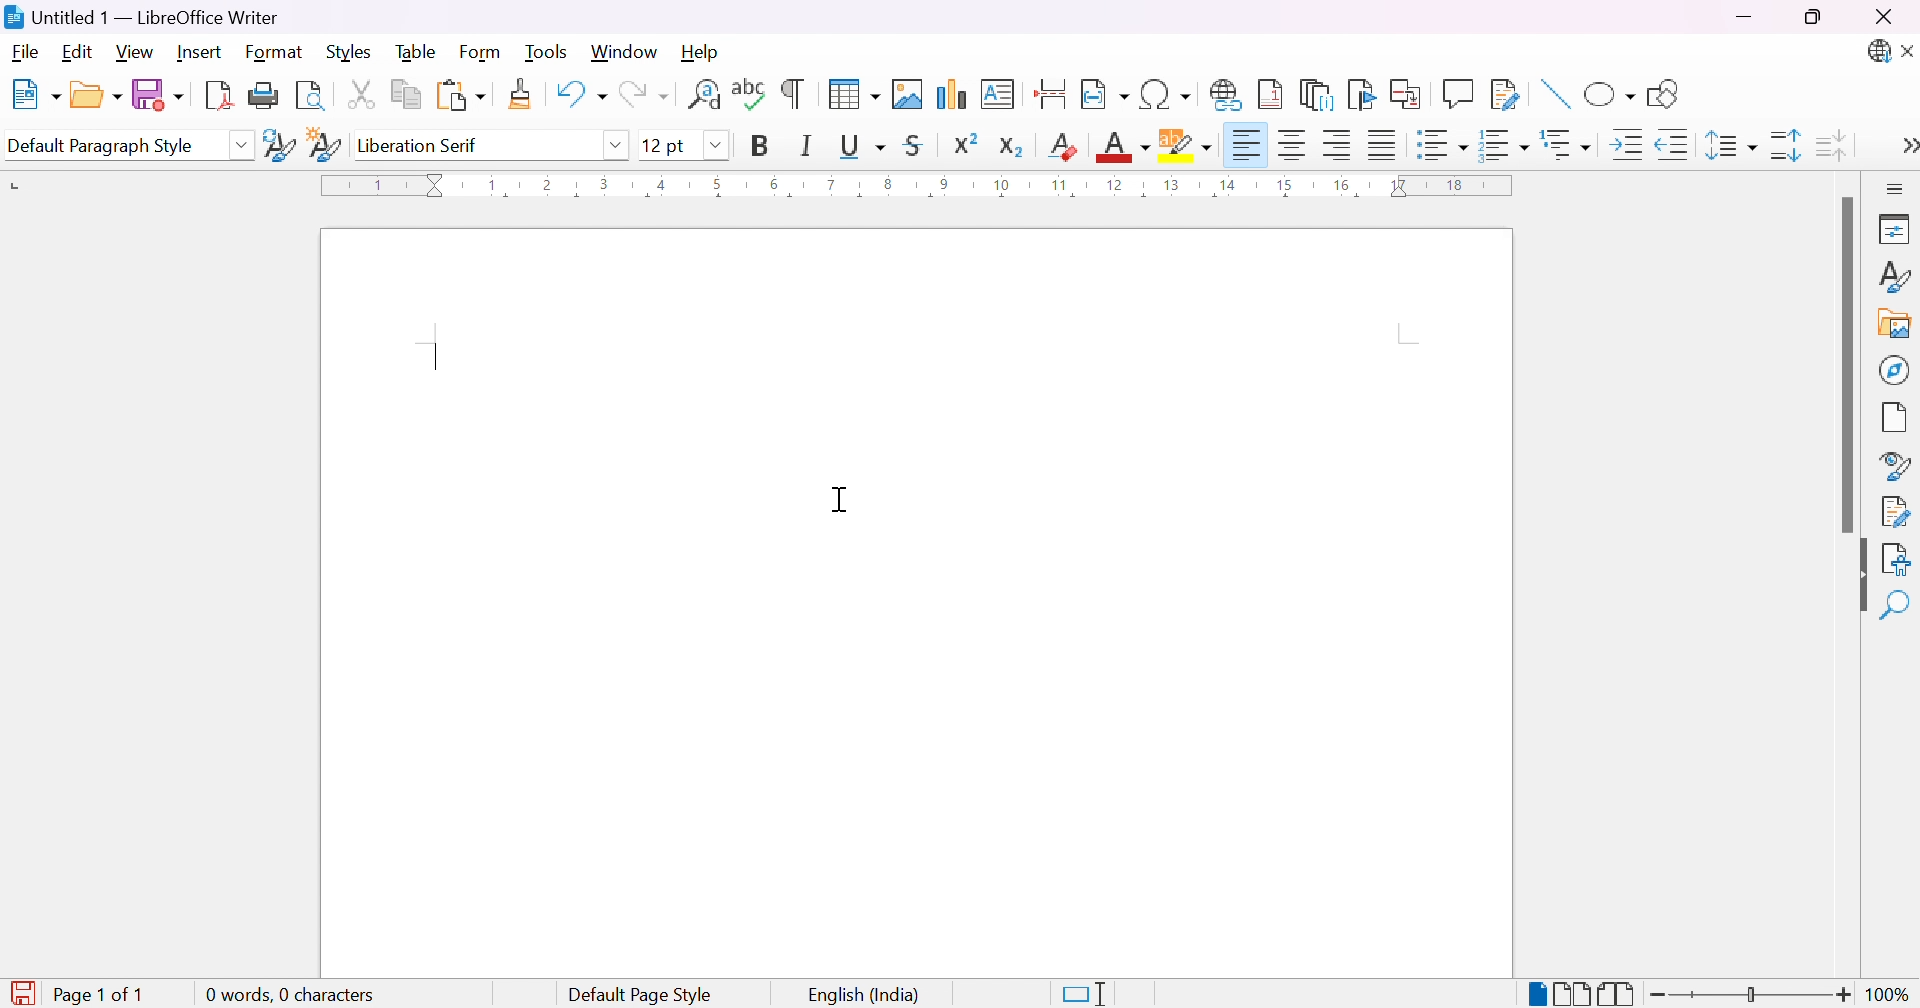 This screenshot has height=1008, width=1920. What do you see at coordinates (421, 145) in the screenshot?
I see `Liberation serif` at bounding box center [421, 145].